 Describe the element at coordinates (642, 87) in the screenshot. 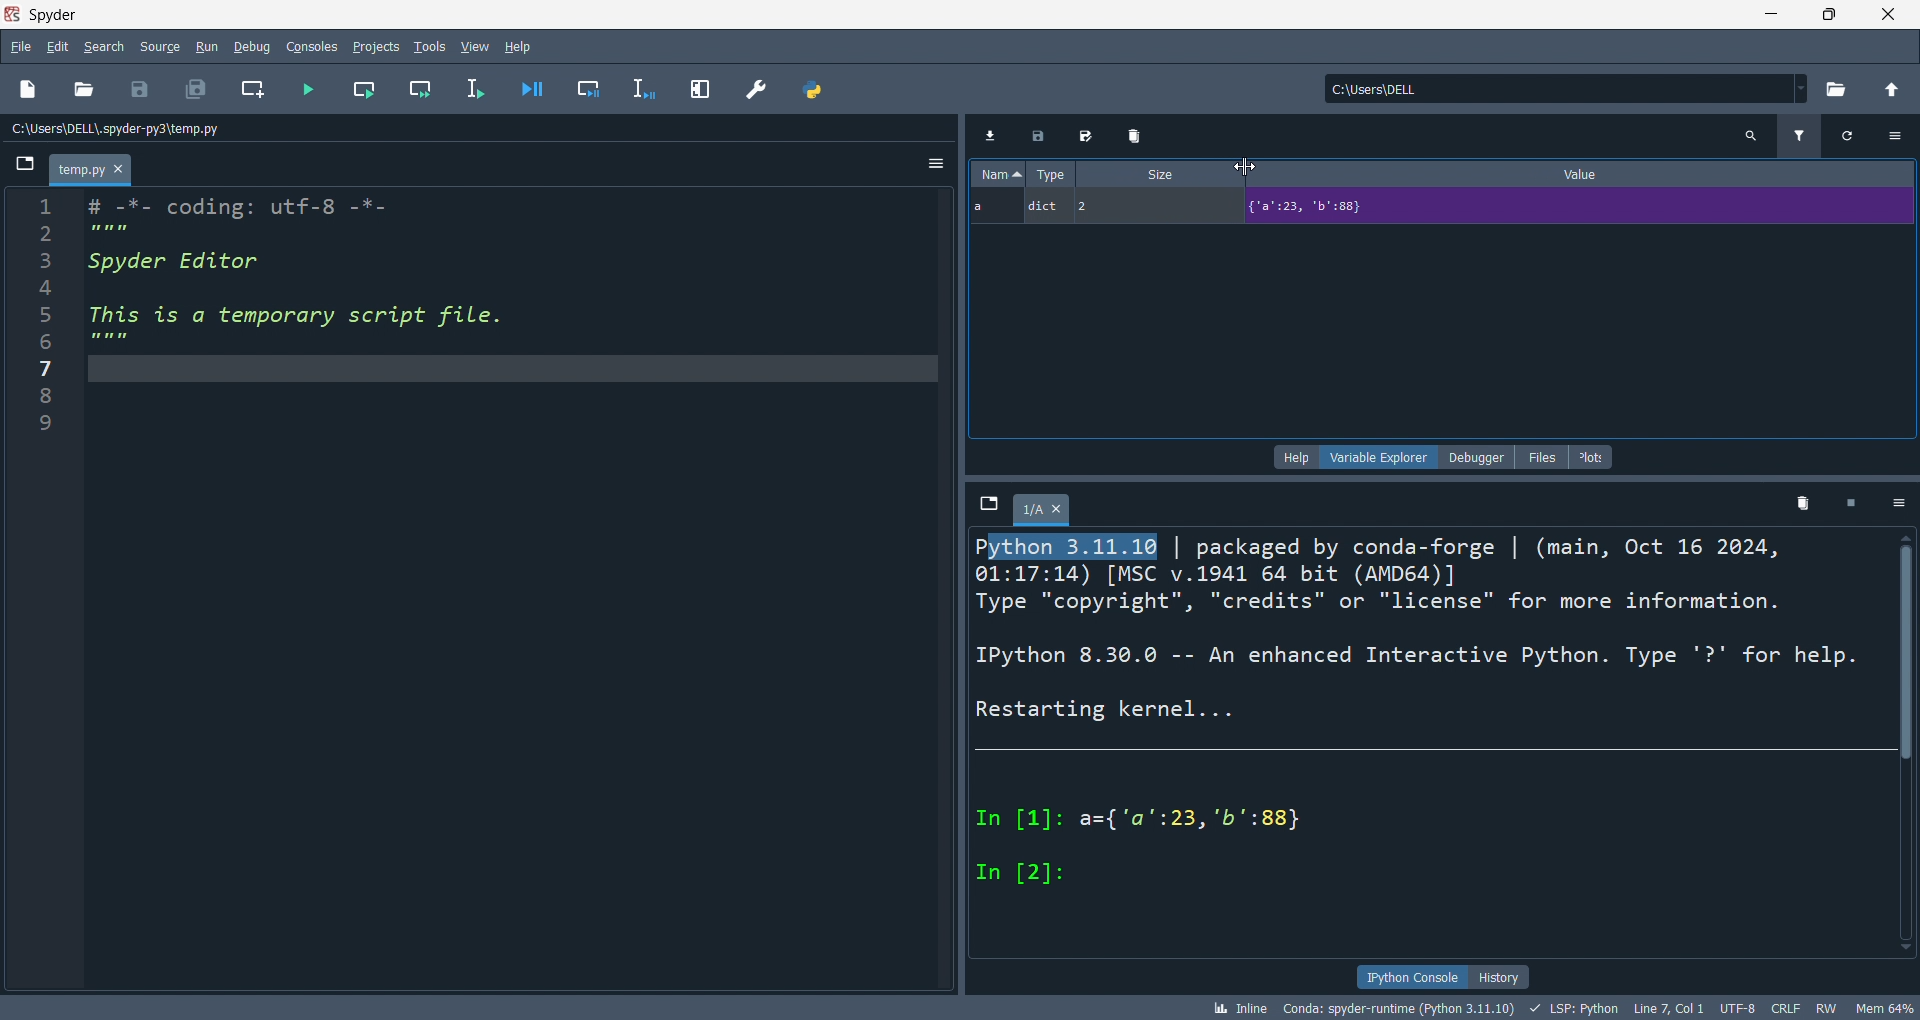

I see `debug line` at that location.